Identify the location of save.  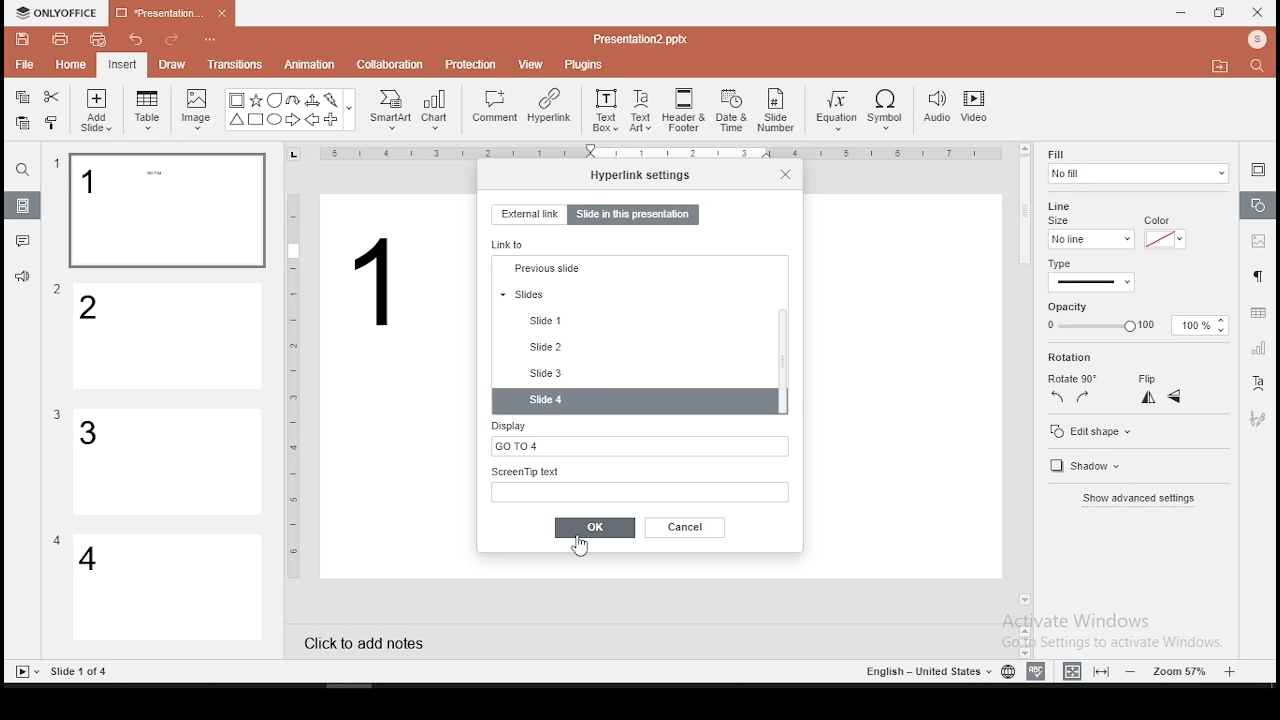
(23, 38).